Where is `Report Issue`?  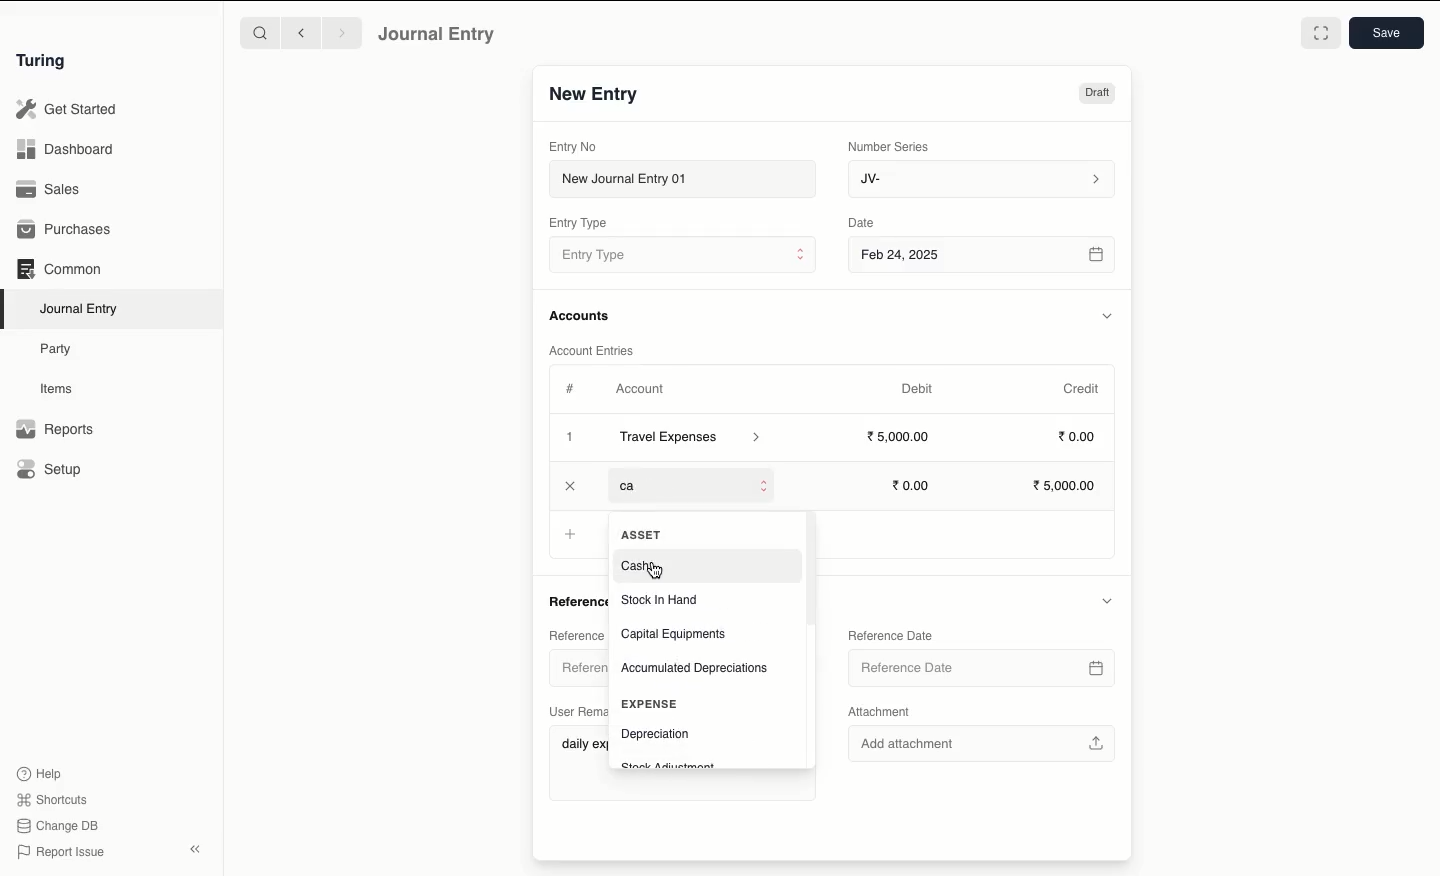
Report Issue is located at coordinates (63, 853).